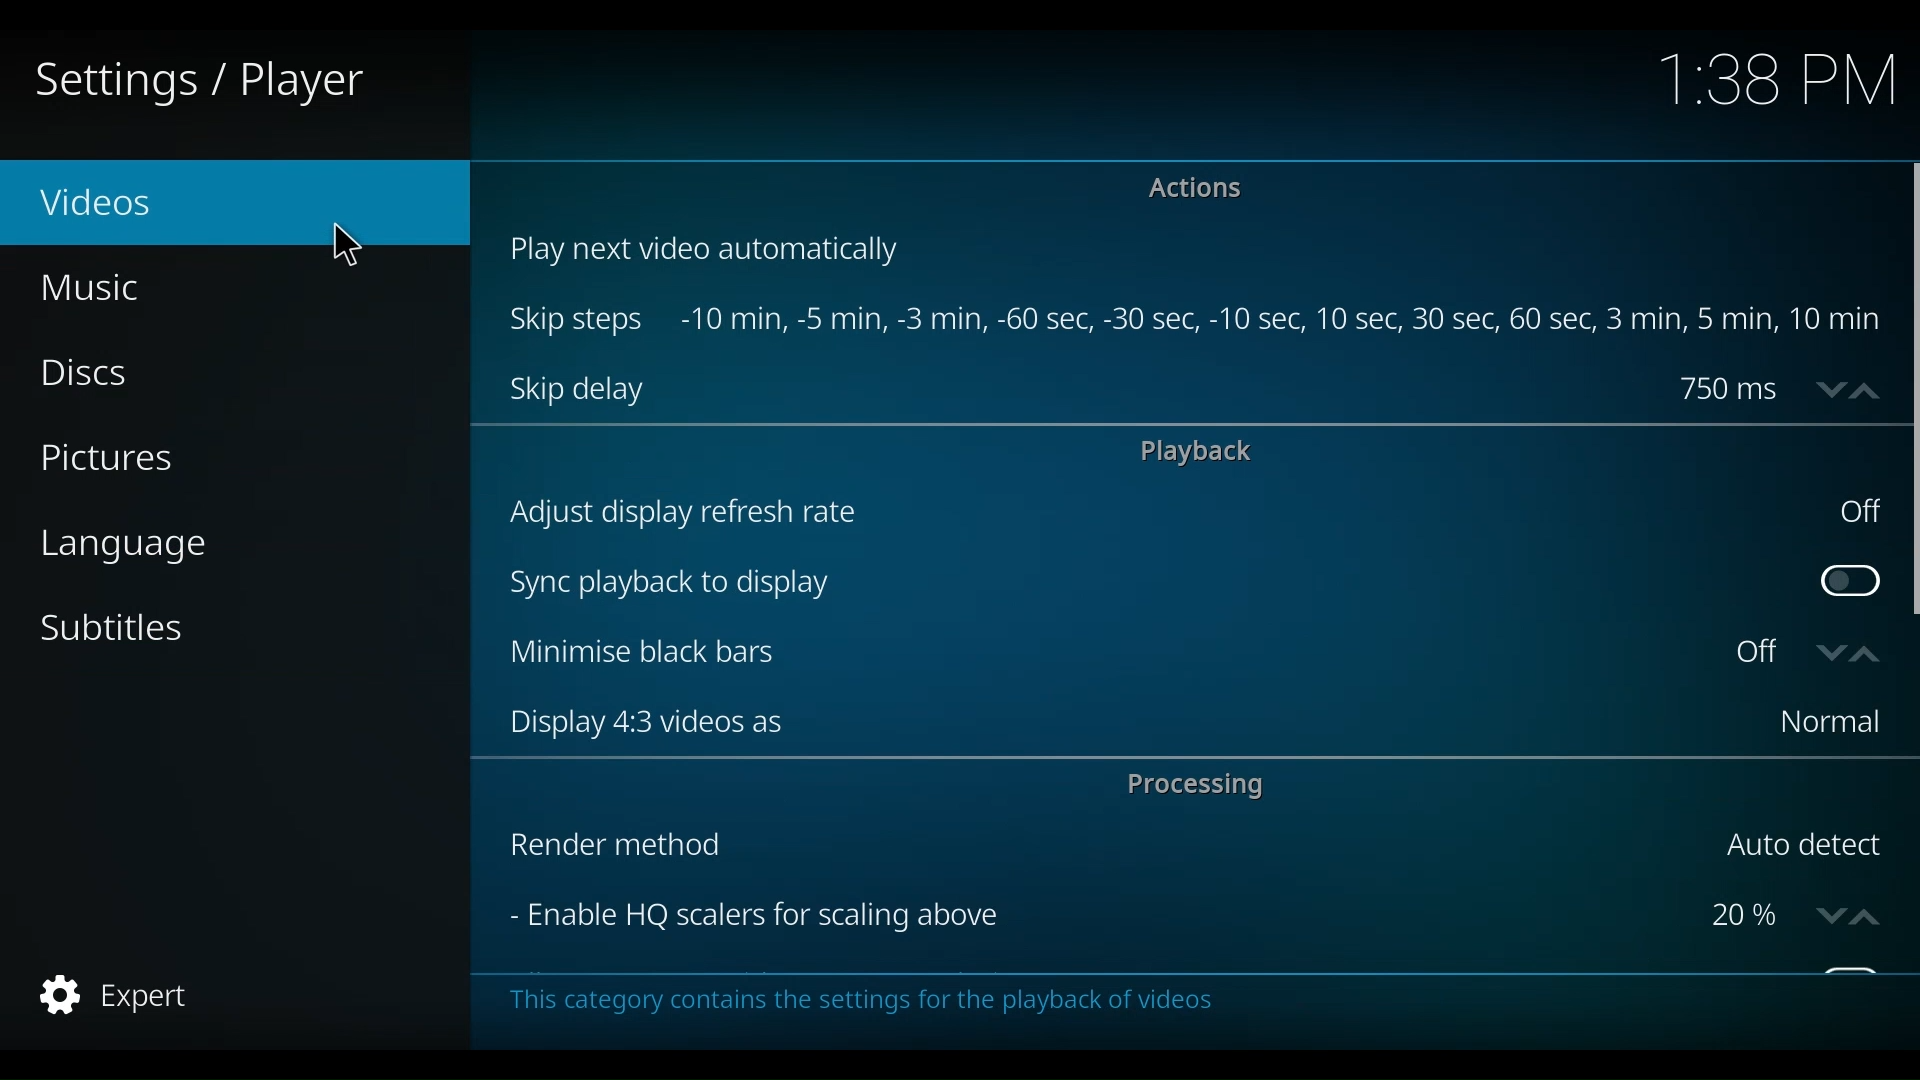 Image resolution: width=1920 pixels, height=1080 pixels. I want to click on up, so click(1863, 651).